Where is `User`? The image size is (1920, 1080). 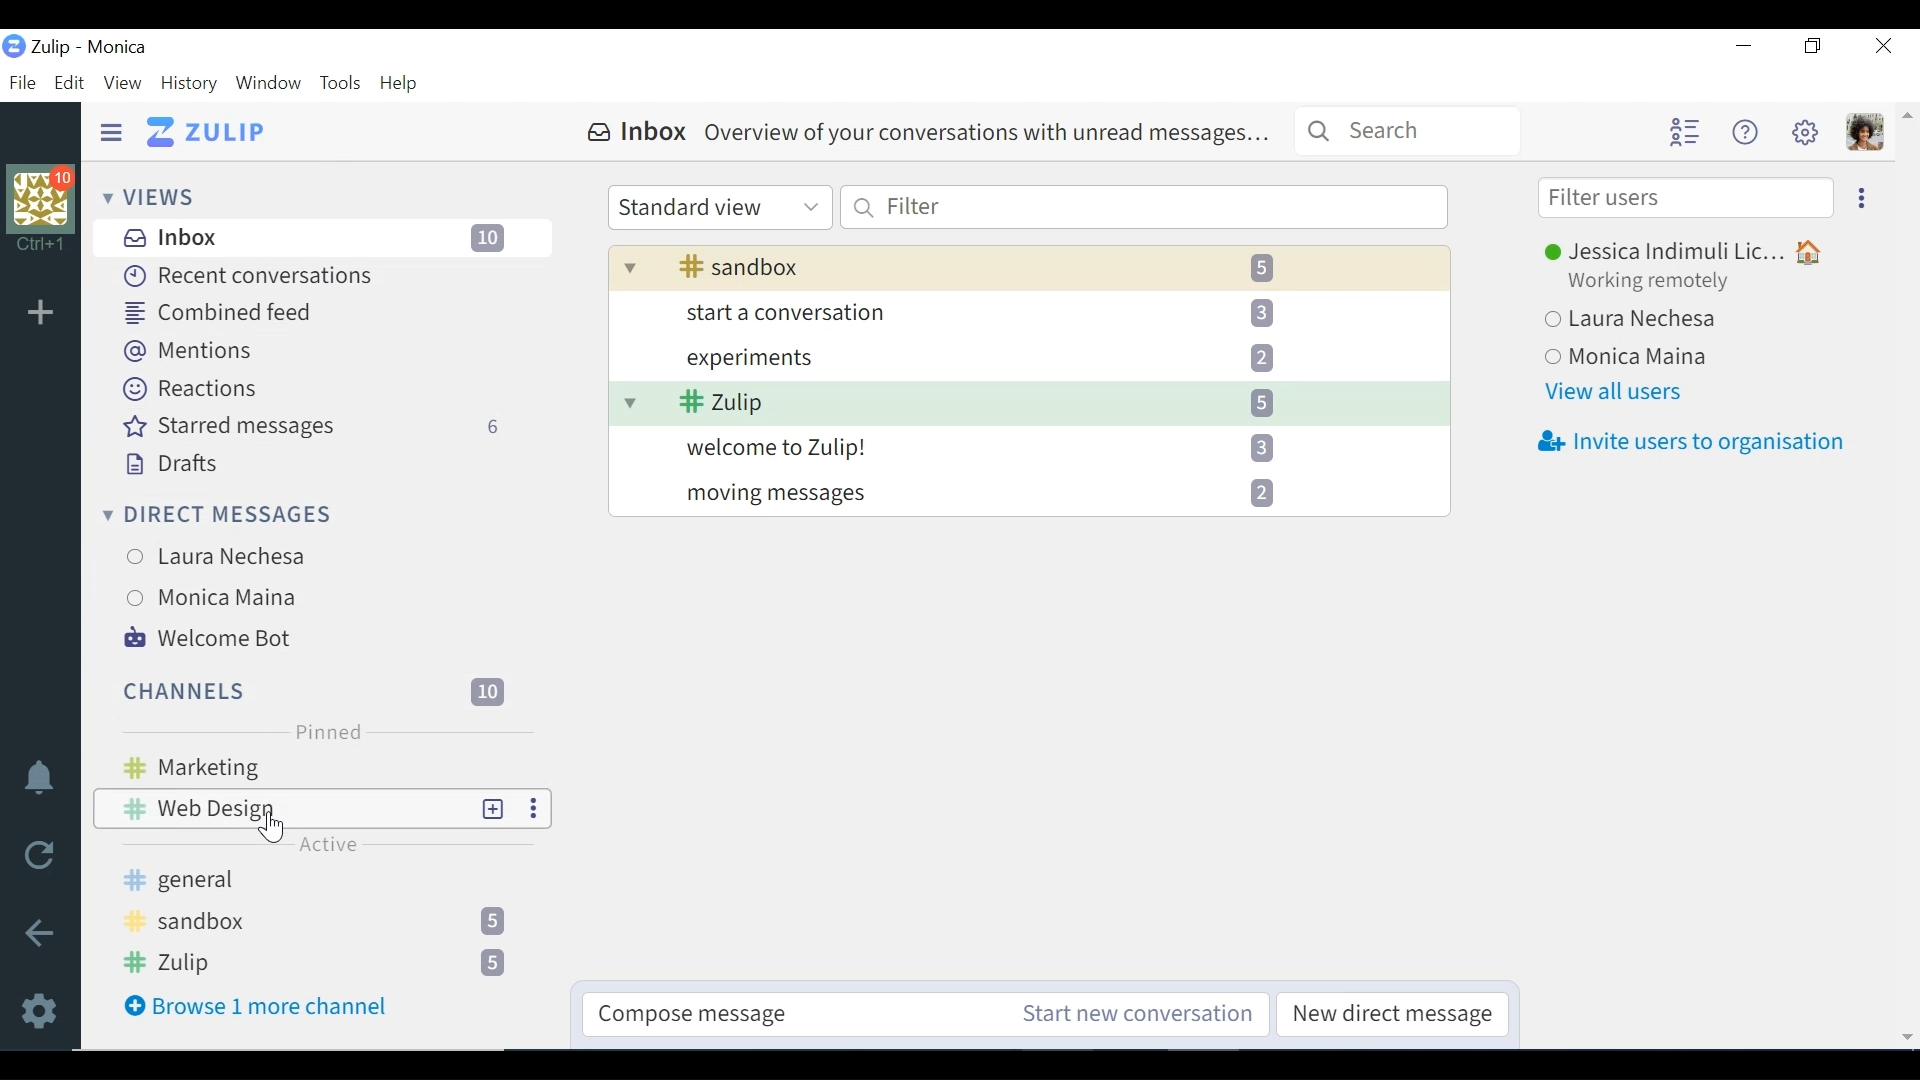
User is located at coordinates (1634, 319).